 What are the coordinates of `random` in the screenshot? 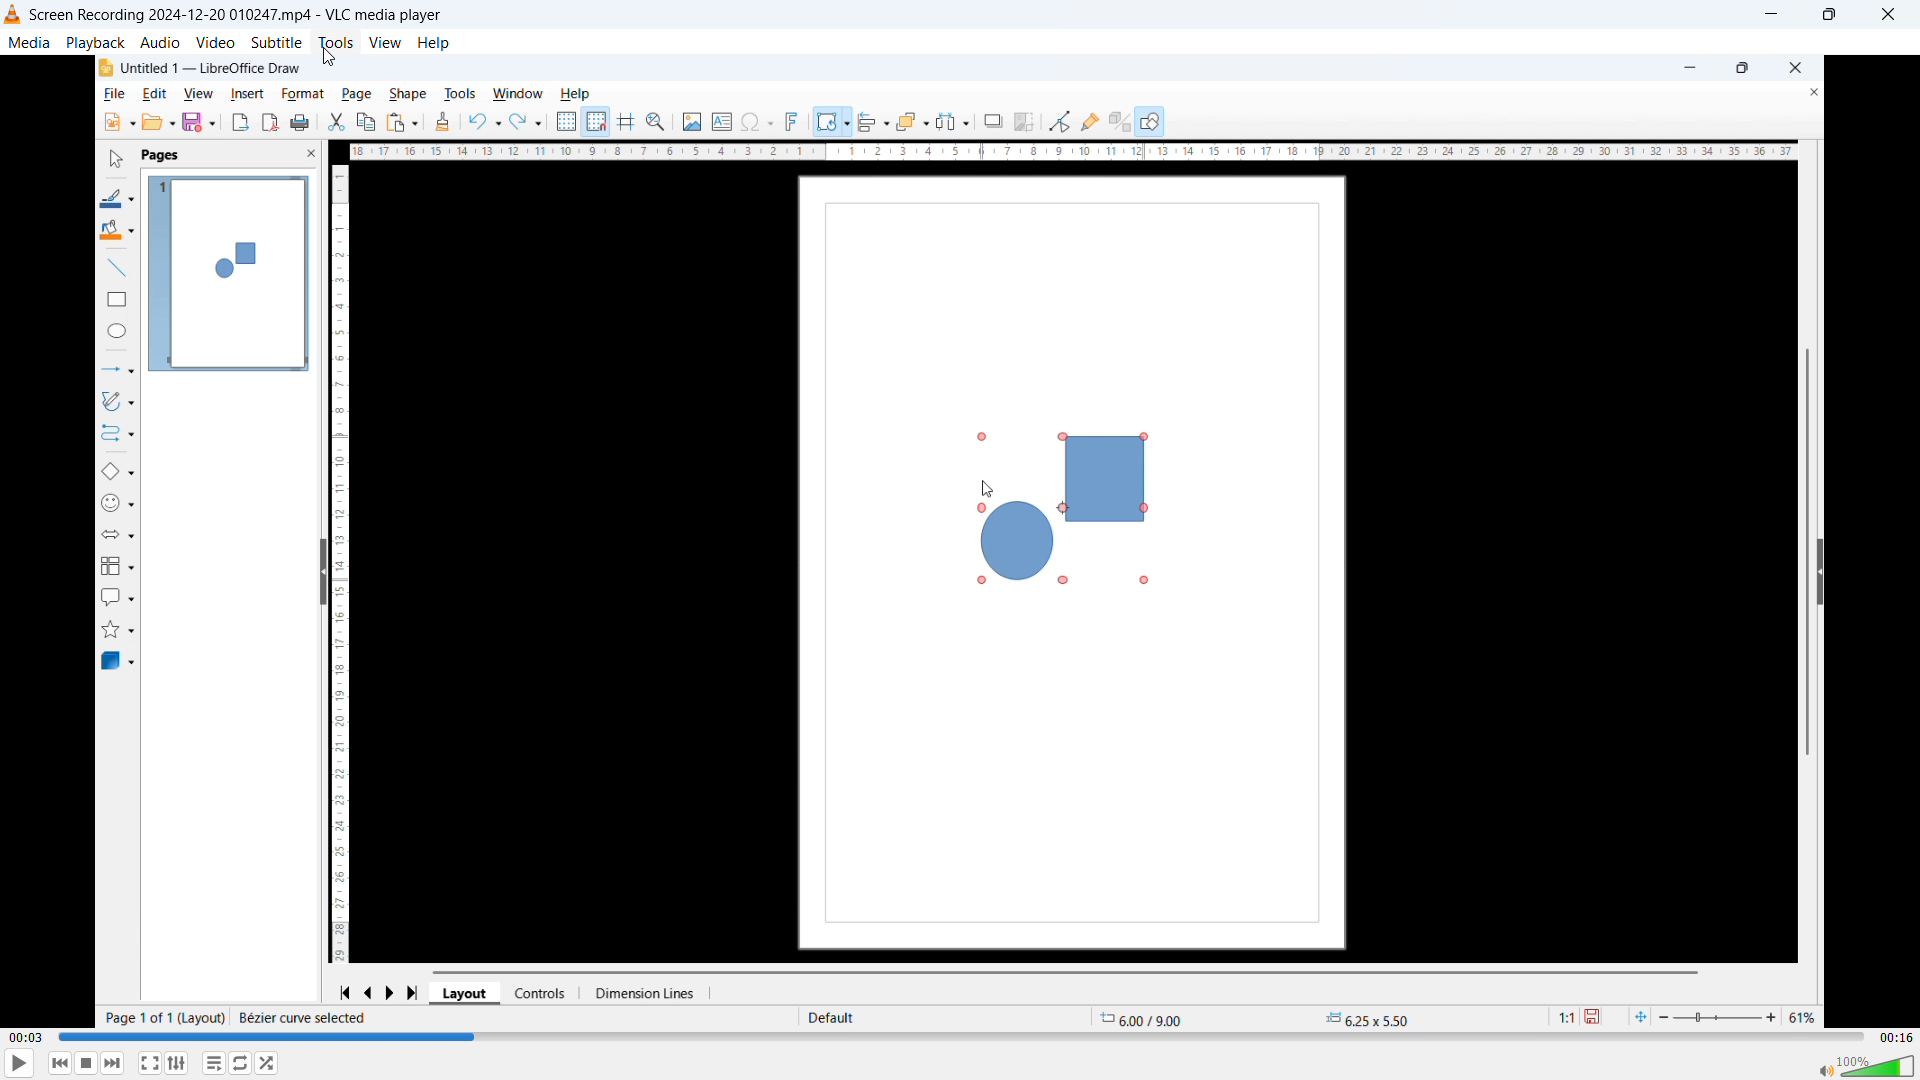 It's located at (269, 1063).